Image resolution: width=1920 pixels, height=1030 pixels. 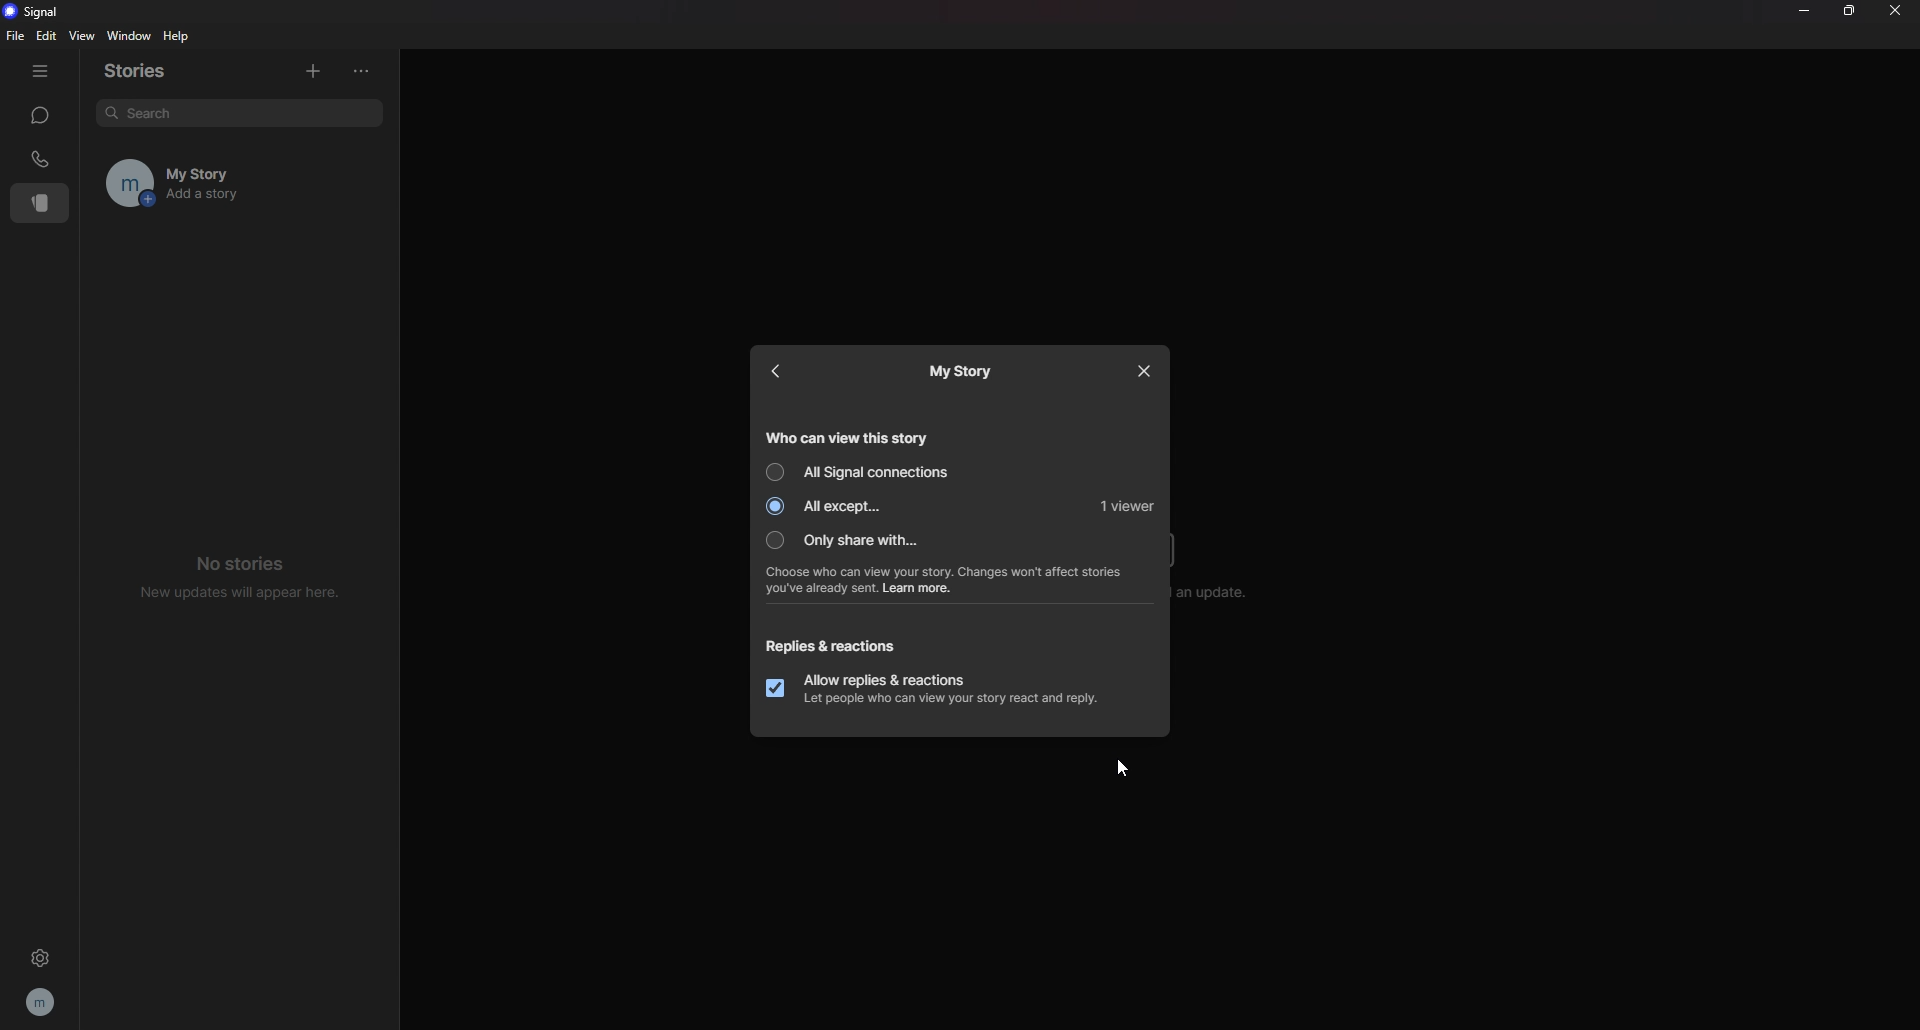 What do you see at coordinates (852, 539) in the screenshot?
I see `only share with` at bounding box center [852, 539].